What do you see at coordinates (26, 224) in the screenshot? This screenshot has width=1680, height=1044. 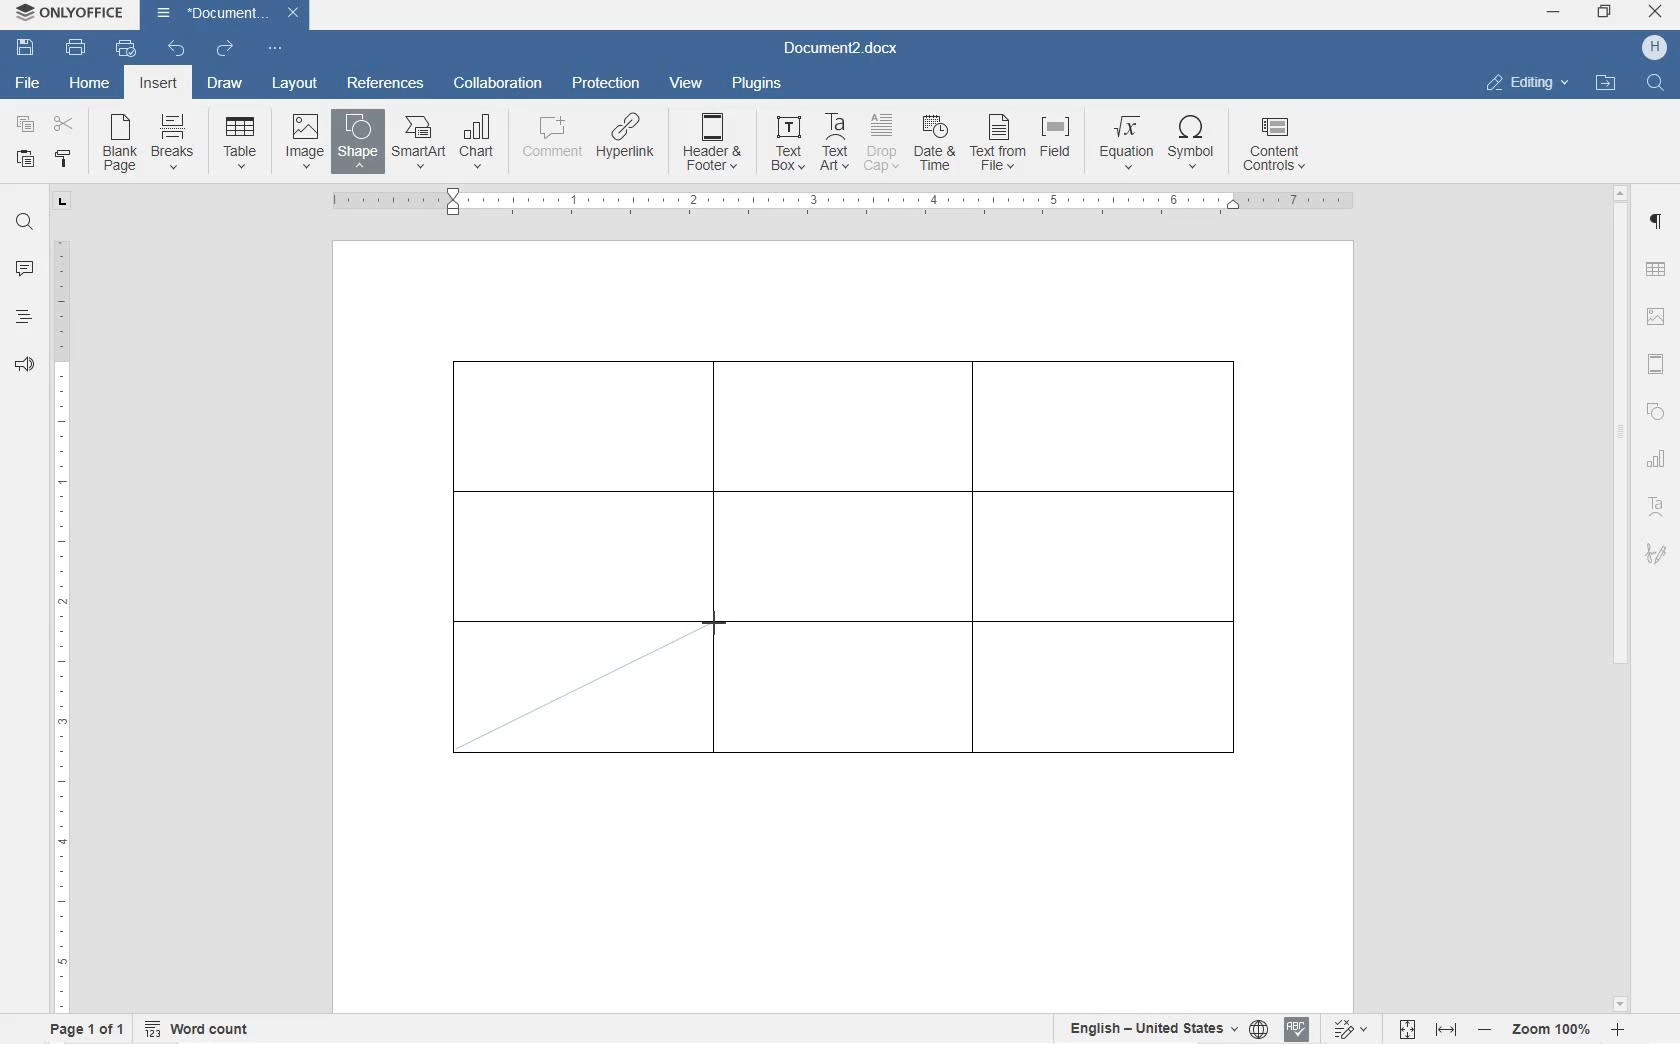 I see `find` at bounding box center [26, 224].